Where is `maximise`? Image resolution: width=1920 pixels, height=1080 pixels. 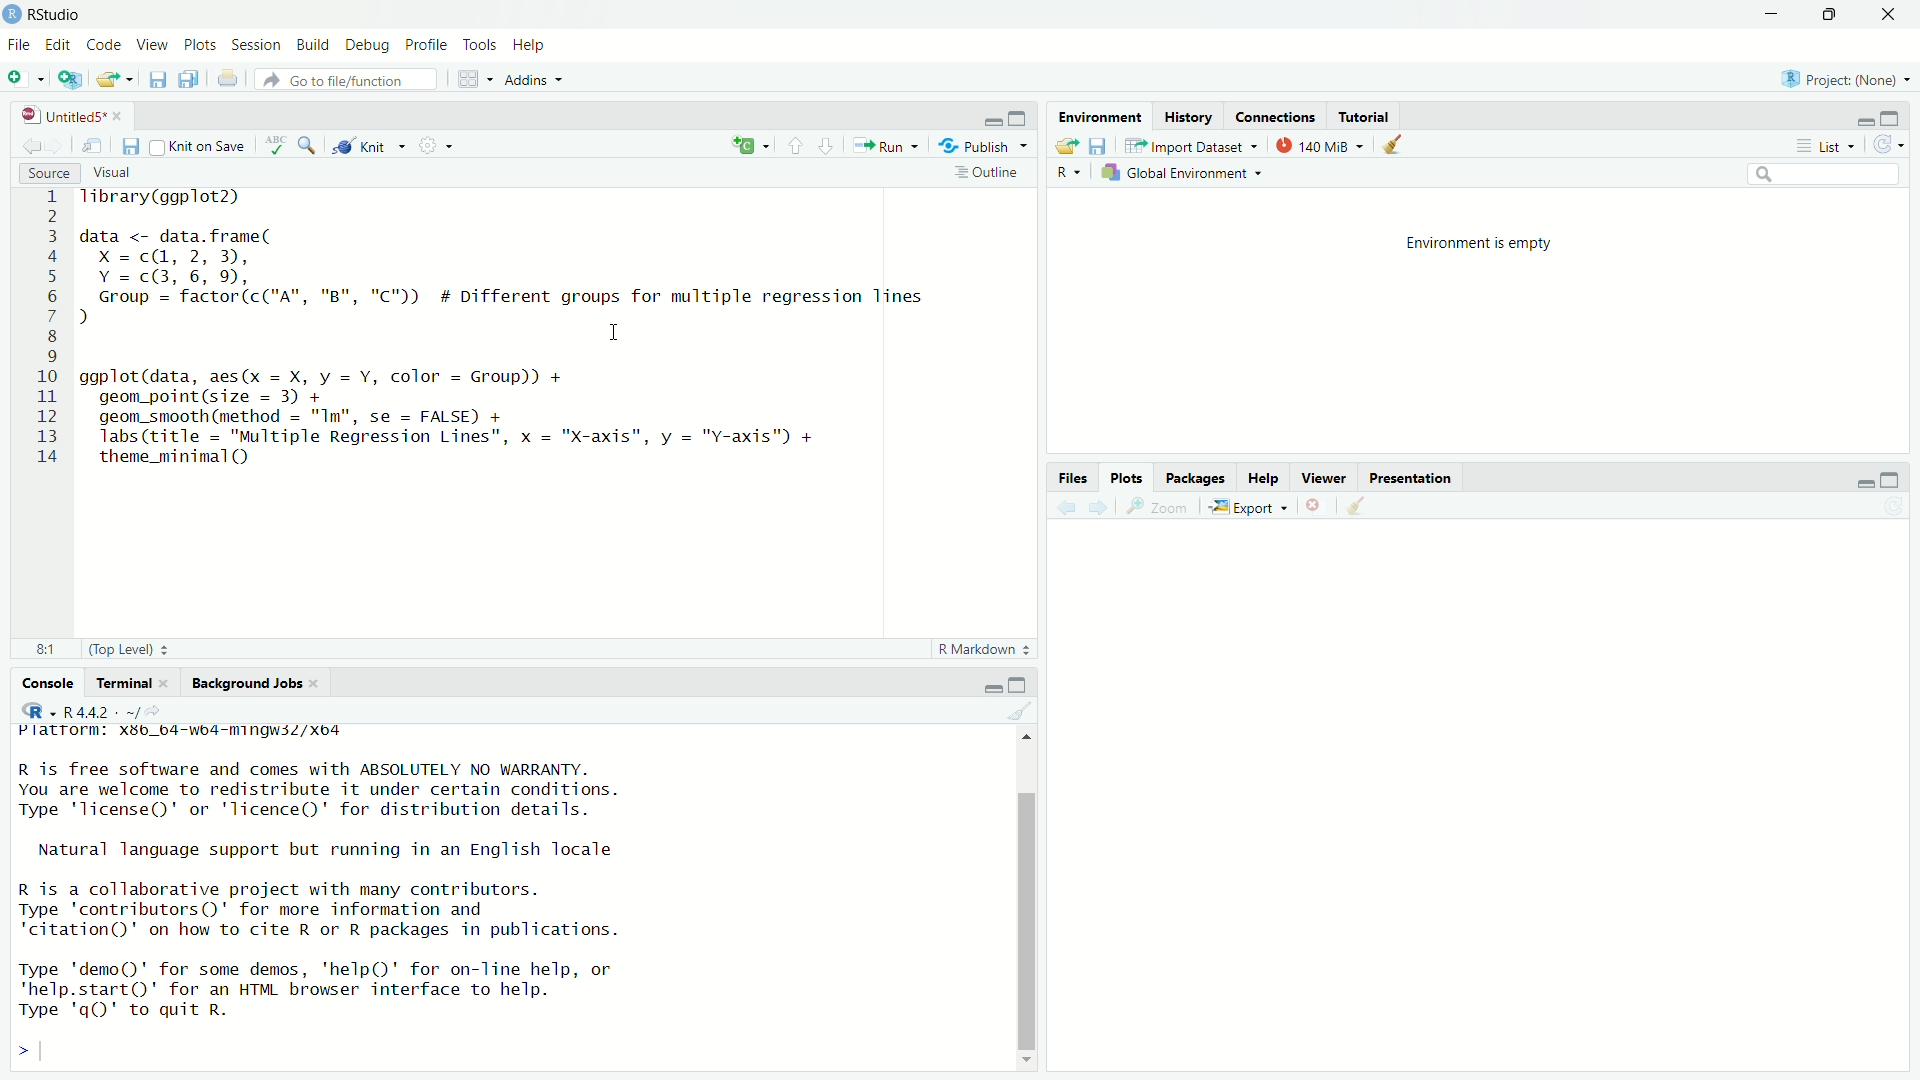
maximise is located at coordinates (1029, 682).